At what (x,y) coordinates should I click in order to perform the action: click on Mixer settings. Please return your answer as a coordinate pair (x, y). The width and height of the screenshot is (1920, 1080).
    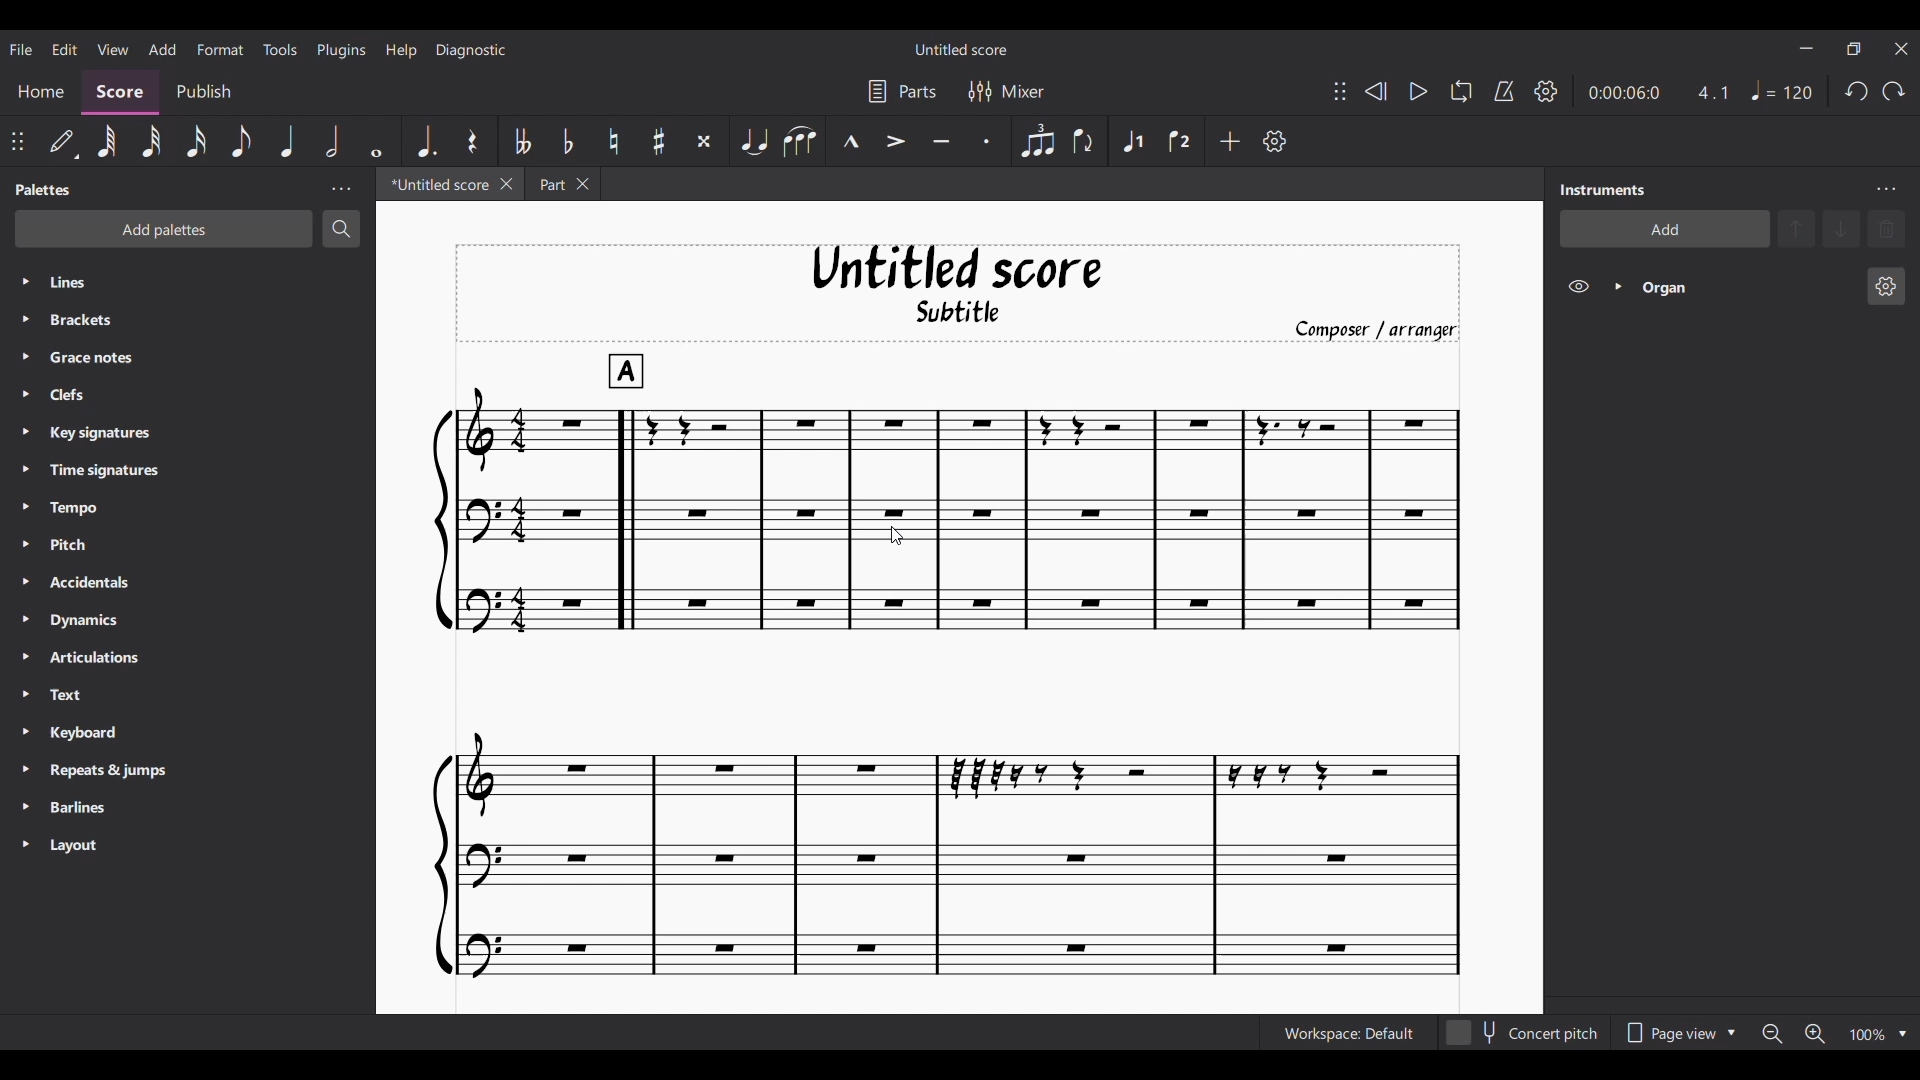
    Looking at the image, I should click on (1007, 90).